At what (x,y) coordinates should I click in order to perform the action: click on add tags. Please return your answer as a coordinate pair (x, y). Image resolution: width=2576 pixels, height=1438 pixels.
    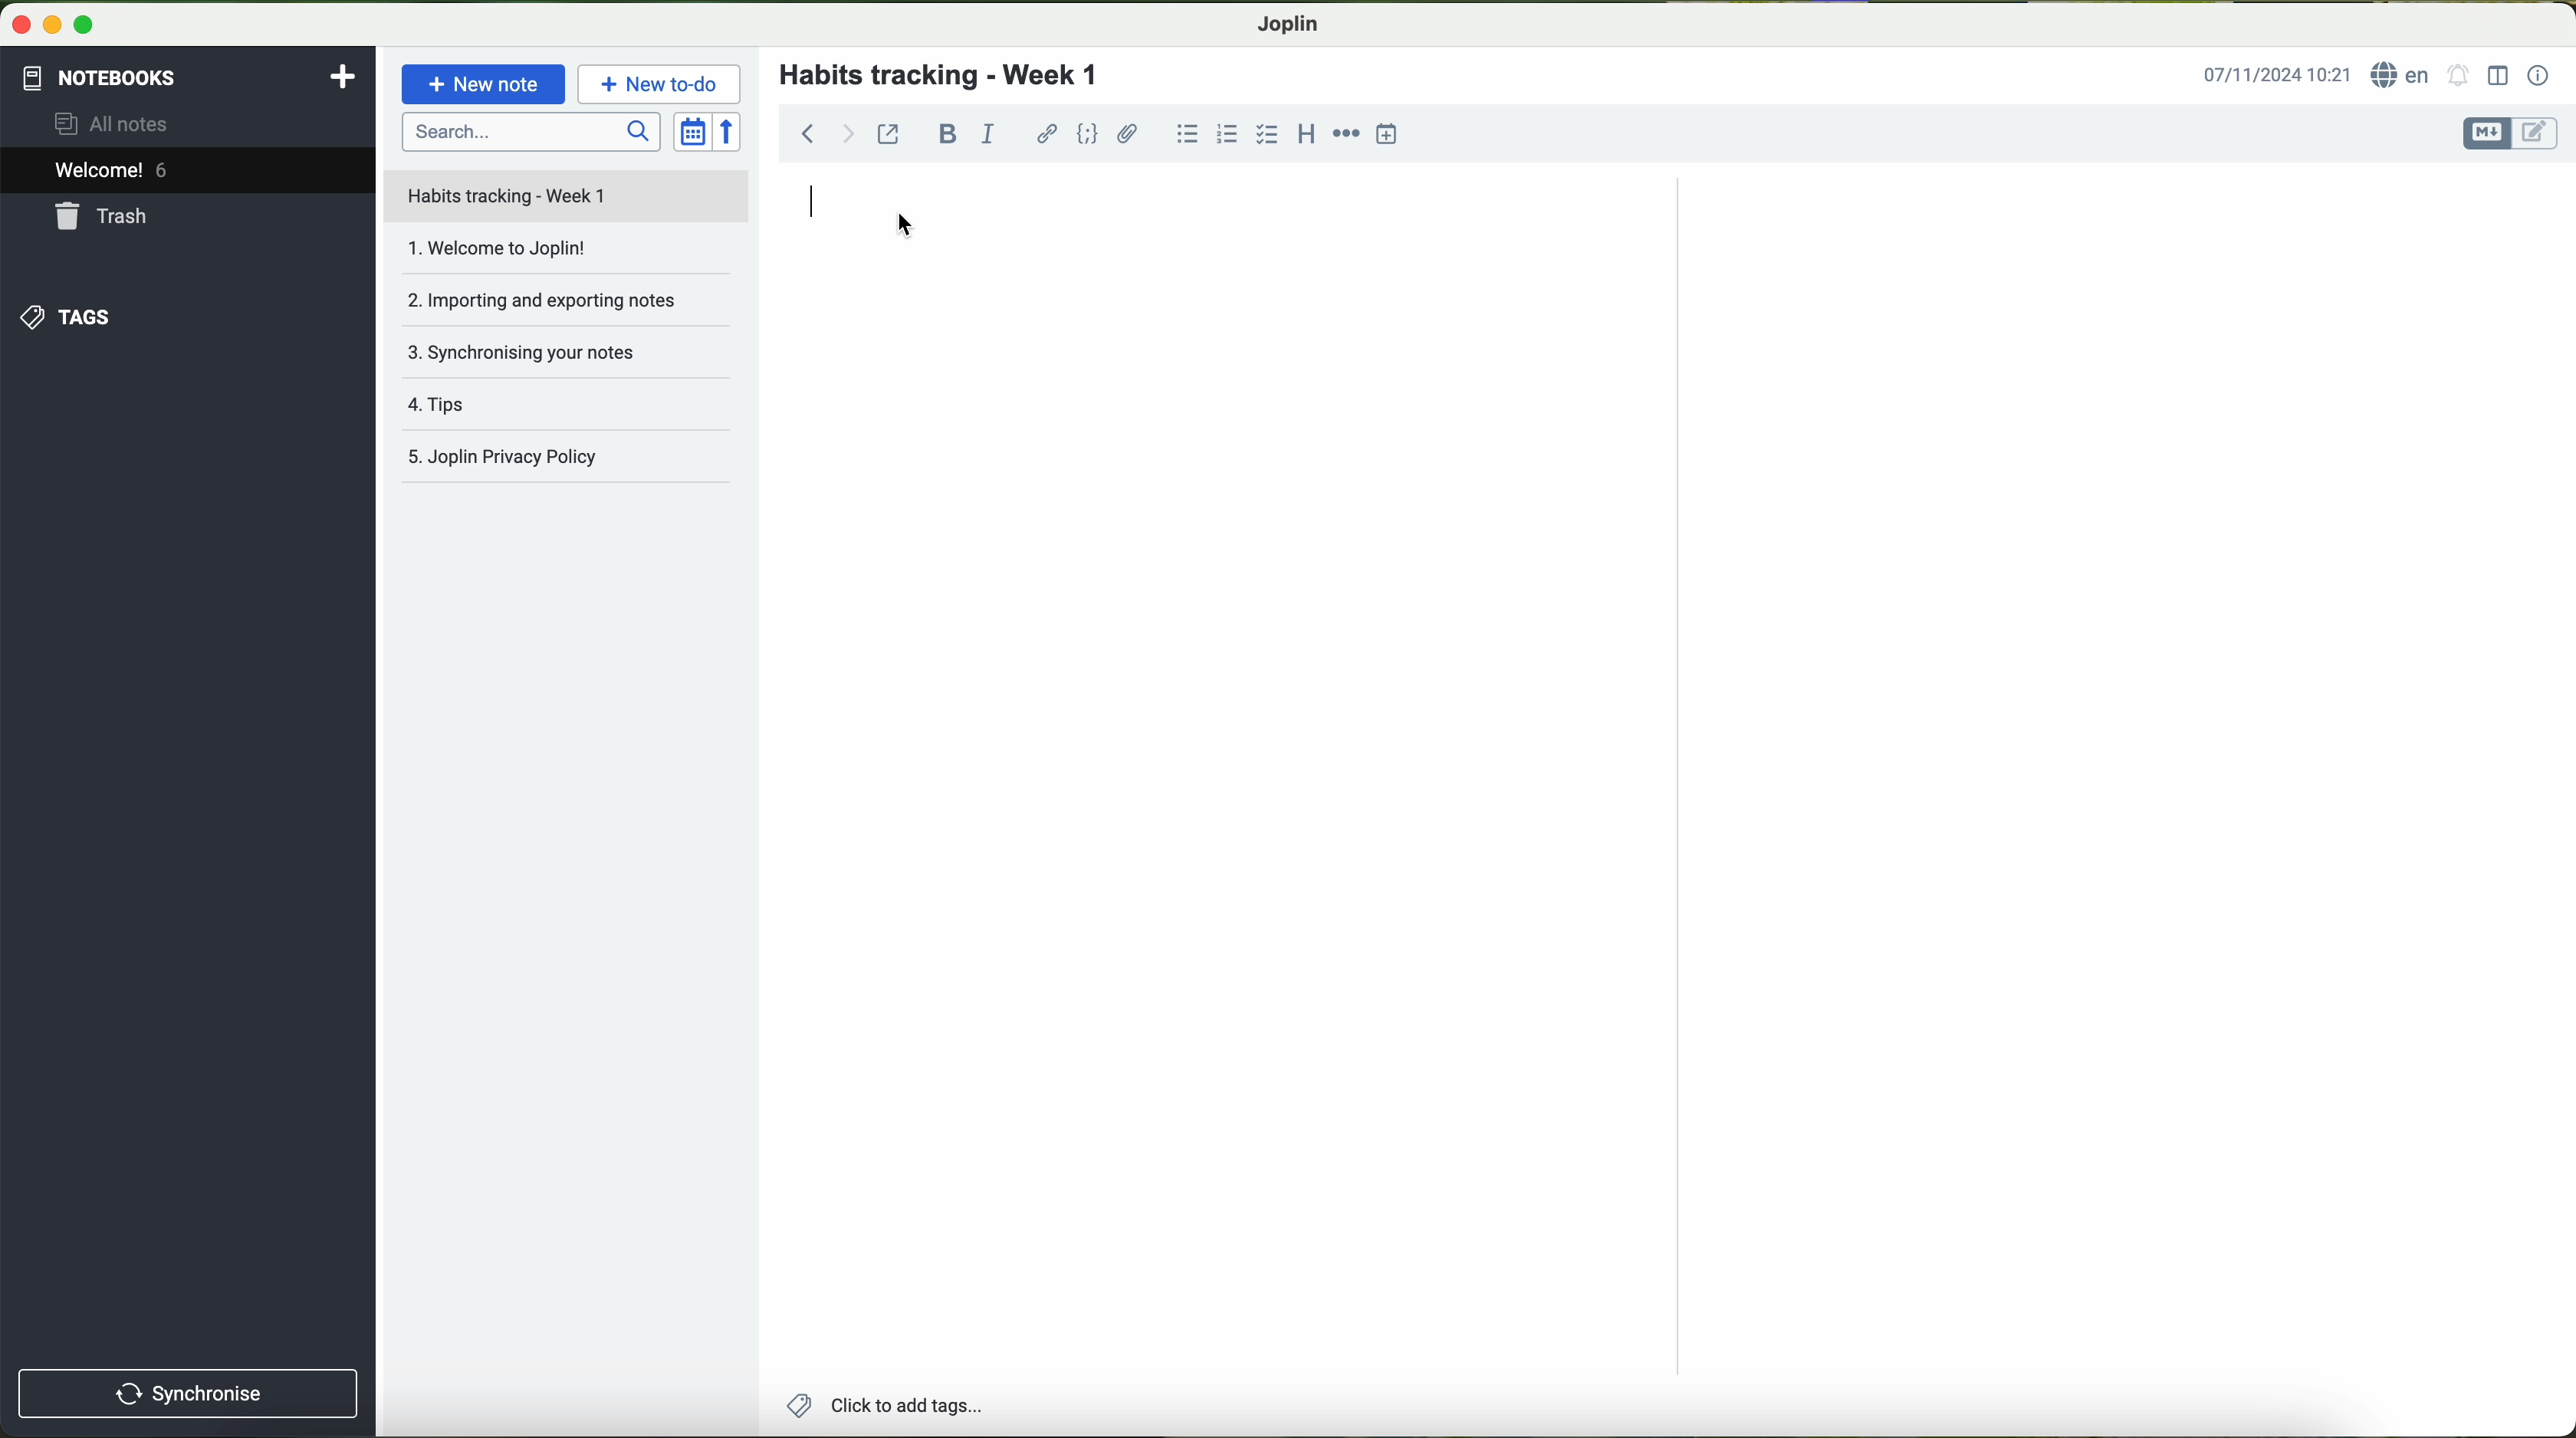
    Looking at the image, I should click on (879, 1407).